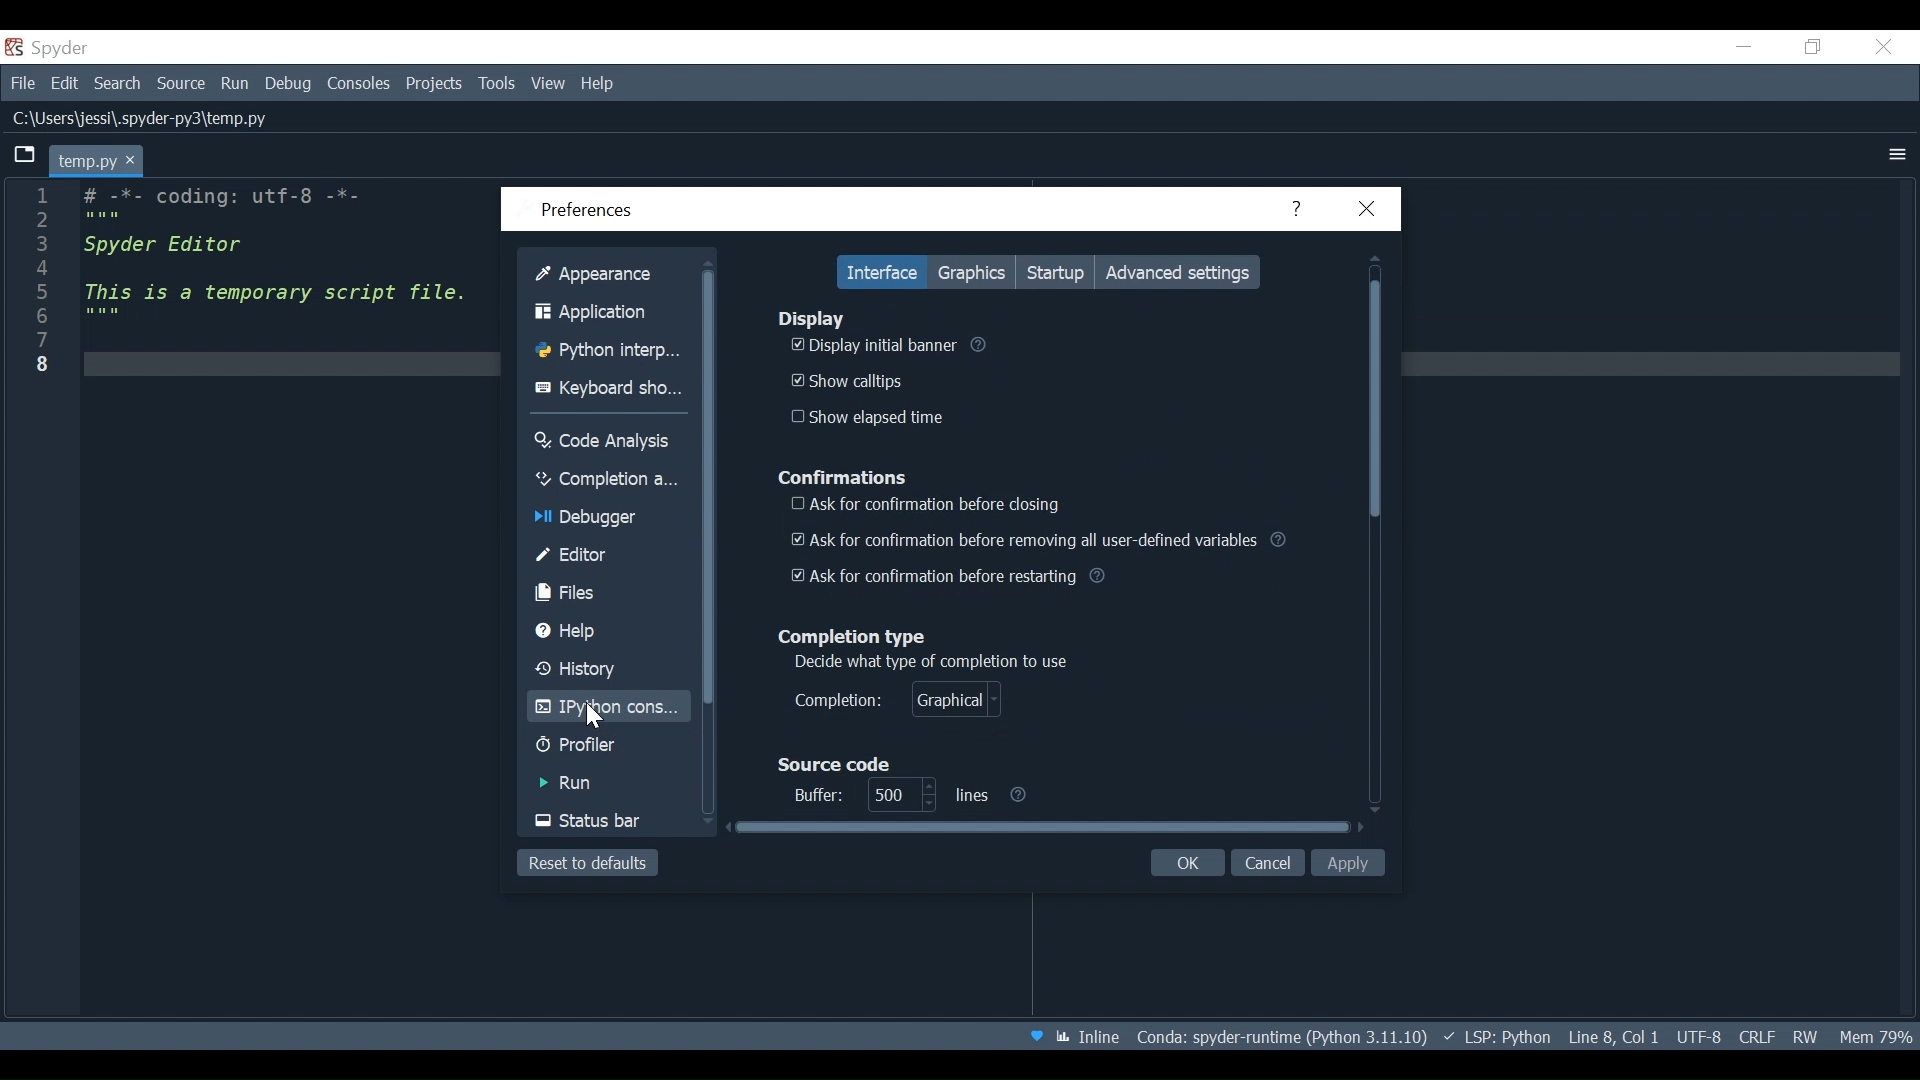  I want to click on Editor, so click(607, 556).